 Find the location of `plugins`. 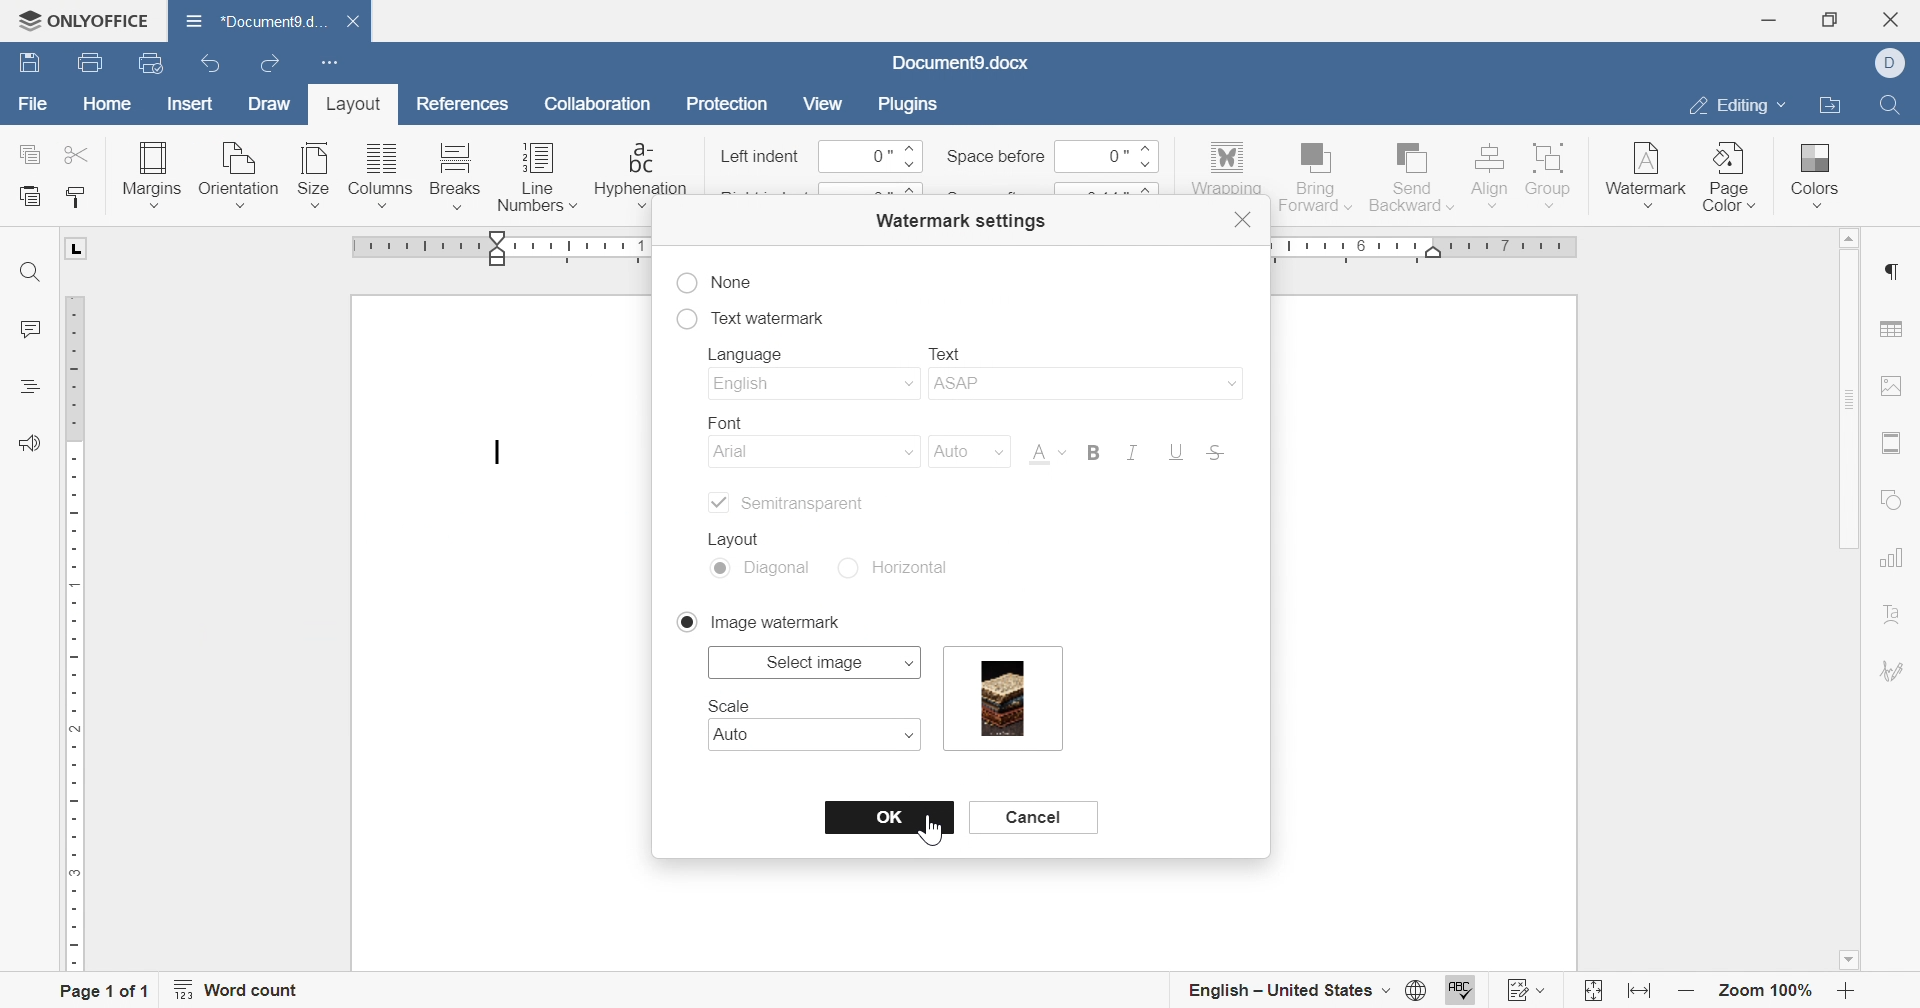

plugins is located at coordinates (904, 102).